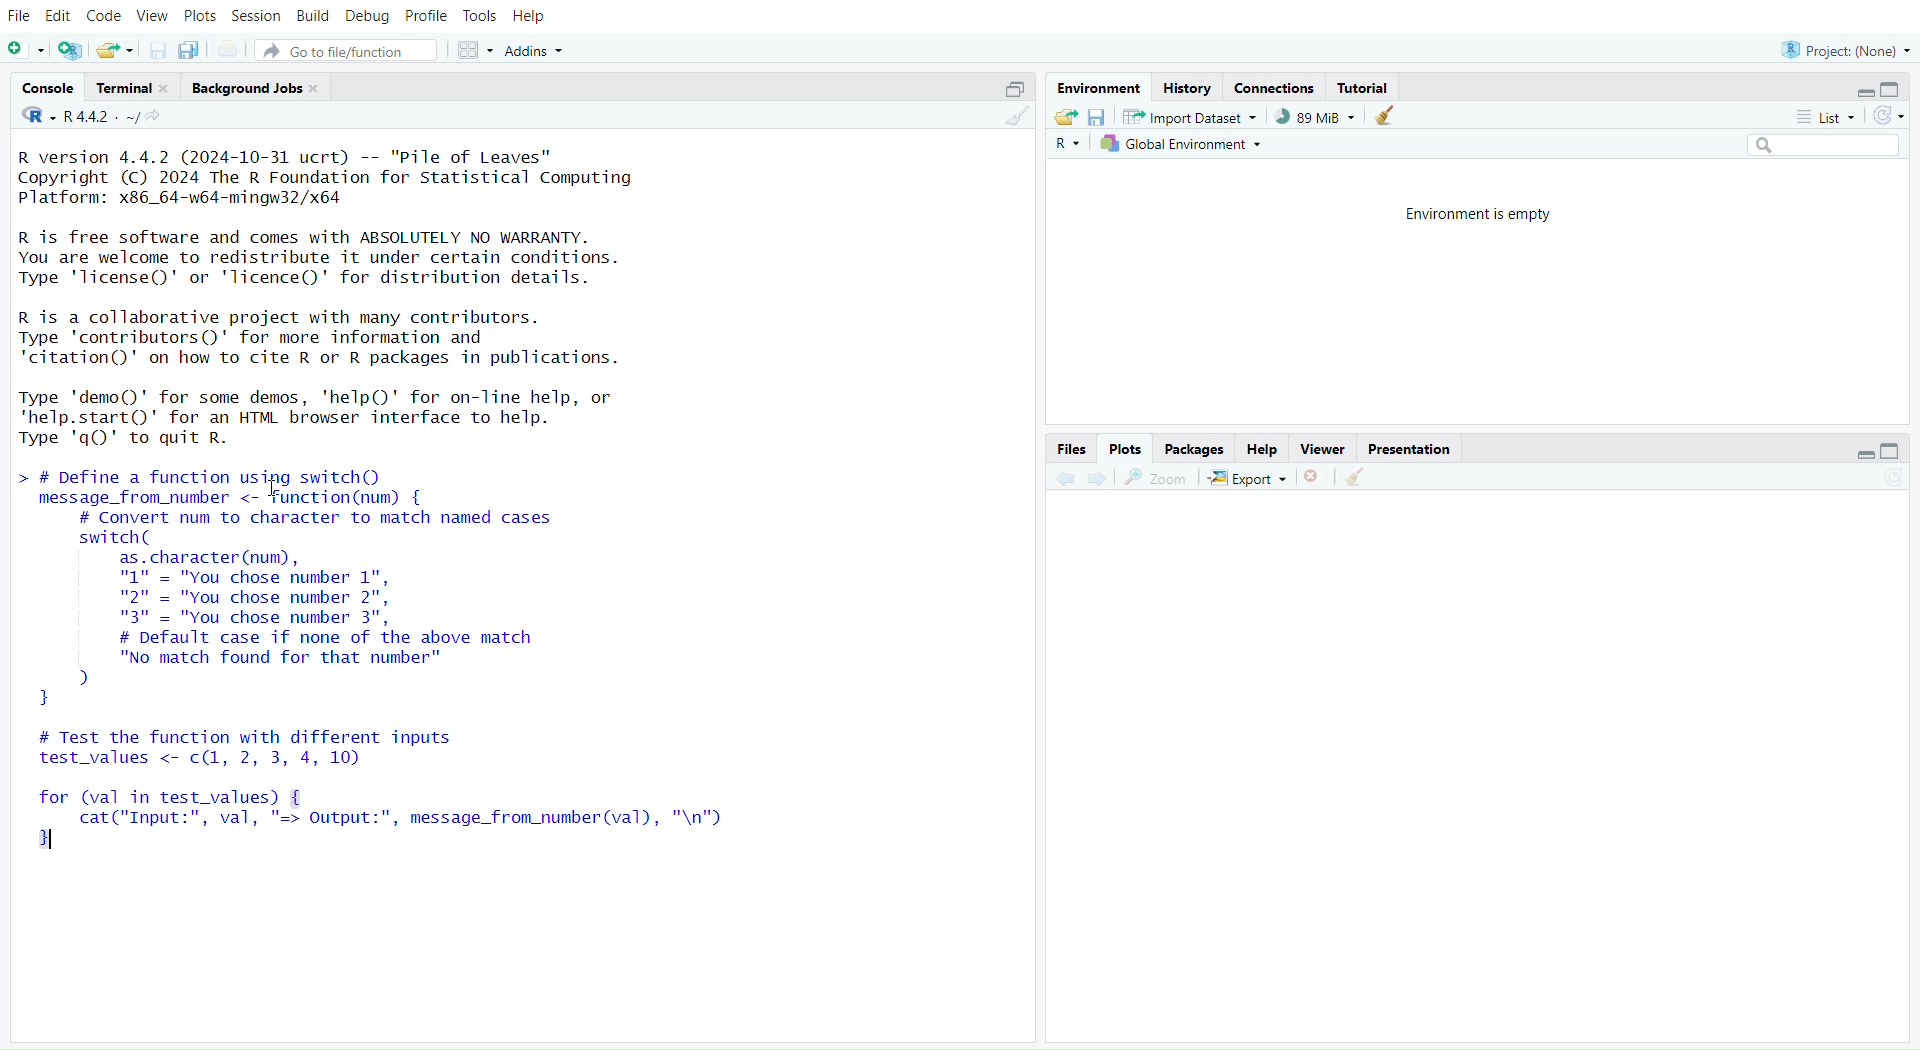 The width and height of the screenshot is (1920, 1050). What do you see at coordinates (1825, 146) in the screenshot?
I see `Search filter` at bounding box center [1825, 146].